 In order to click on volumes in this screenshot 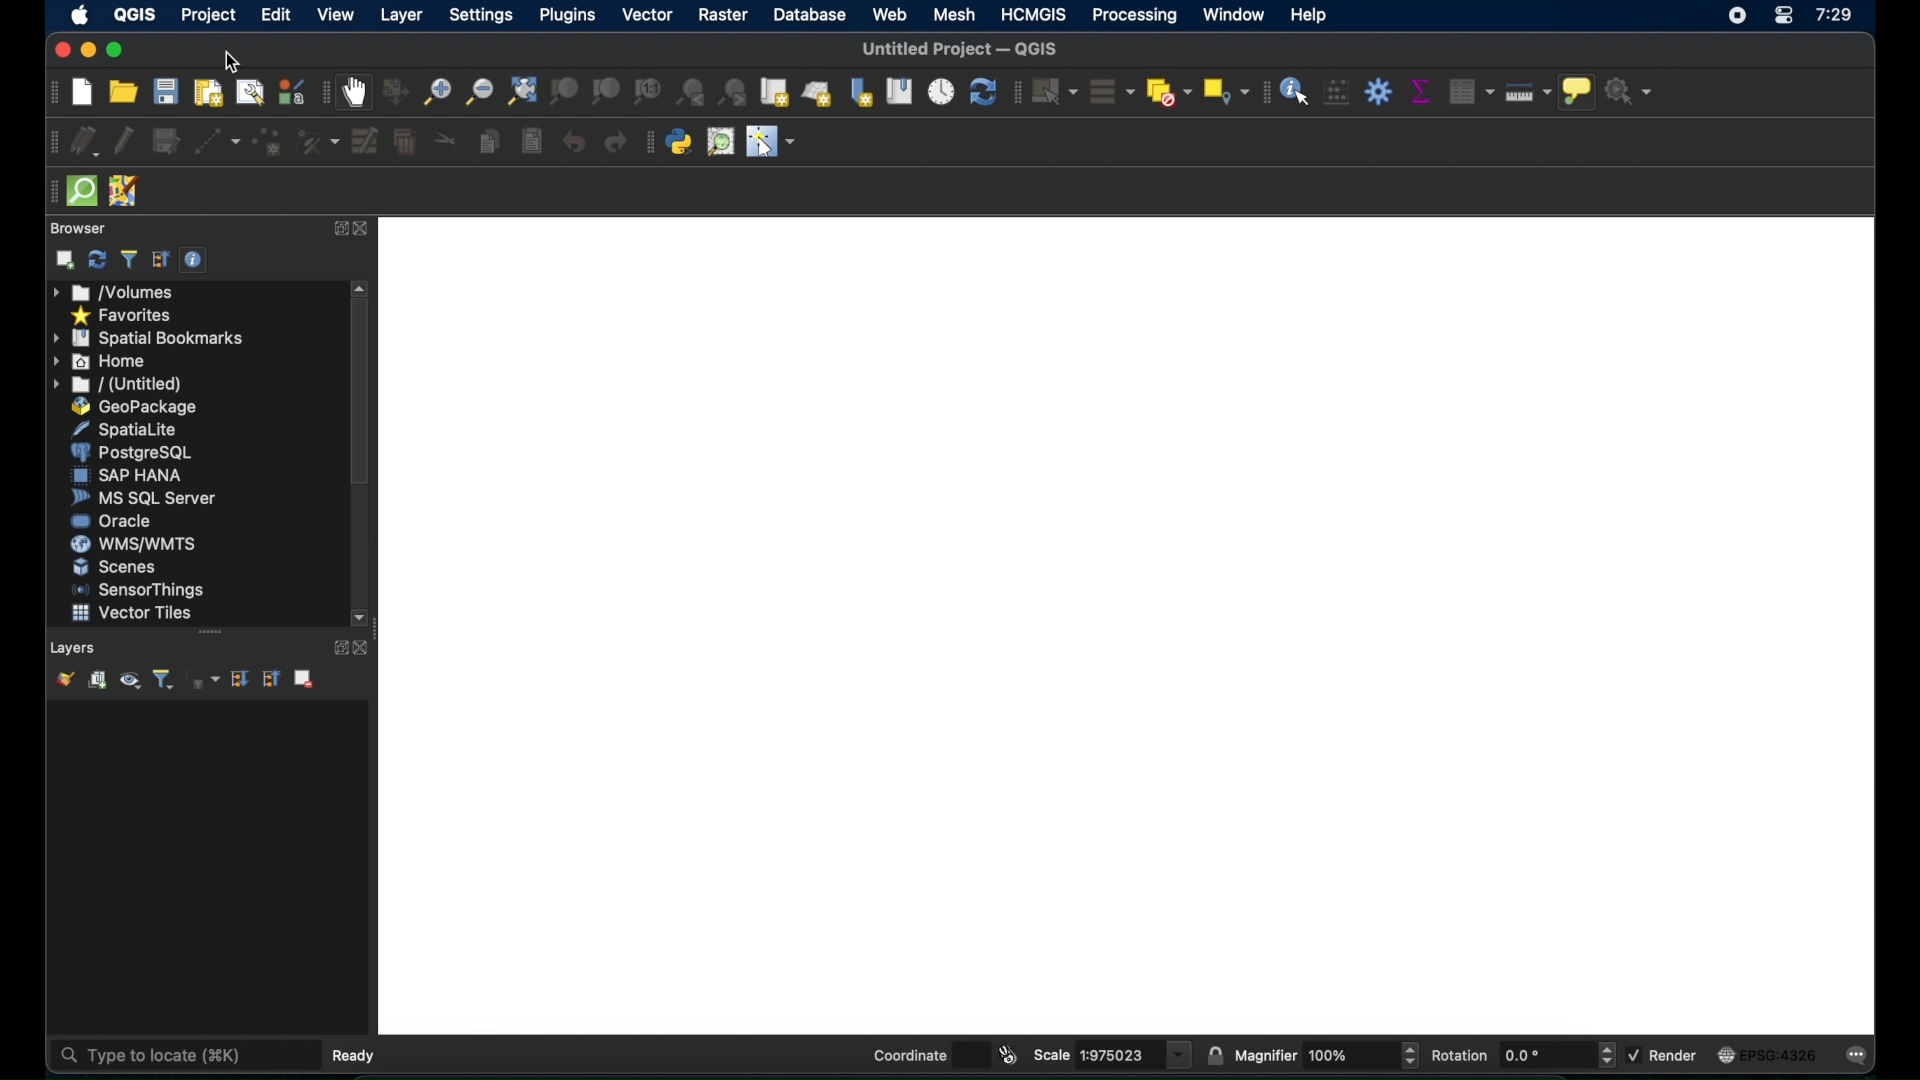, I will do `click(119, 292)`.